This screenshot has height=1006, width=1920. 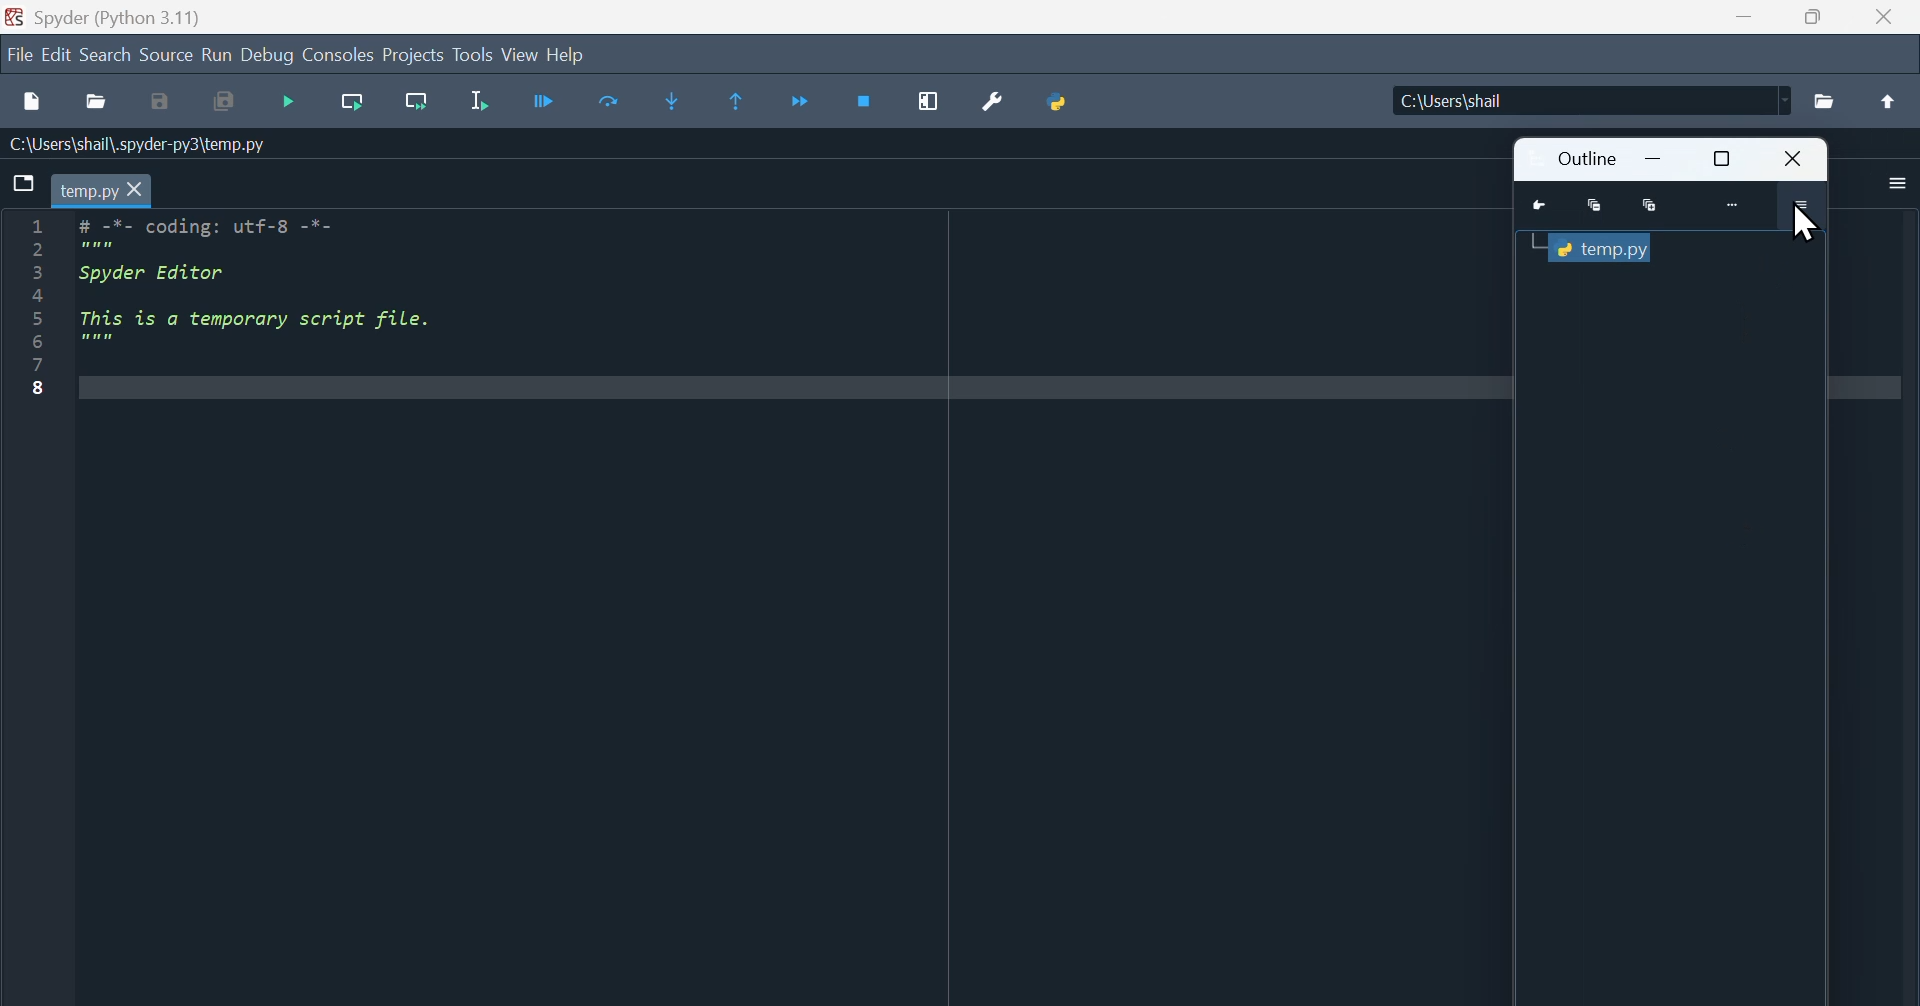 What do you see at coordinates (223, 101) in the screenshot?
I see `Save all` at bounding box center [223, 101].